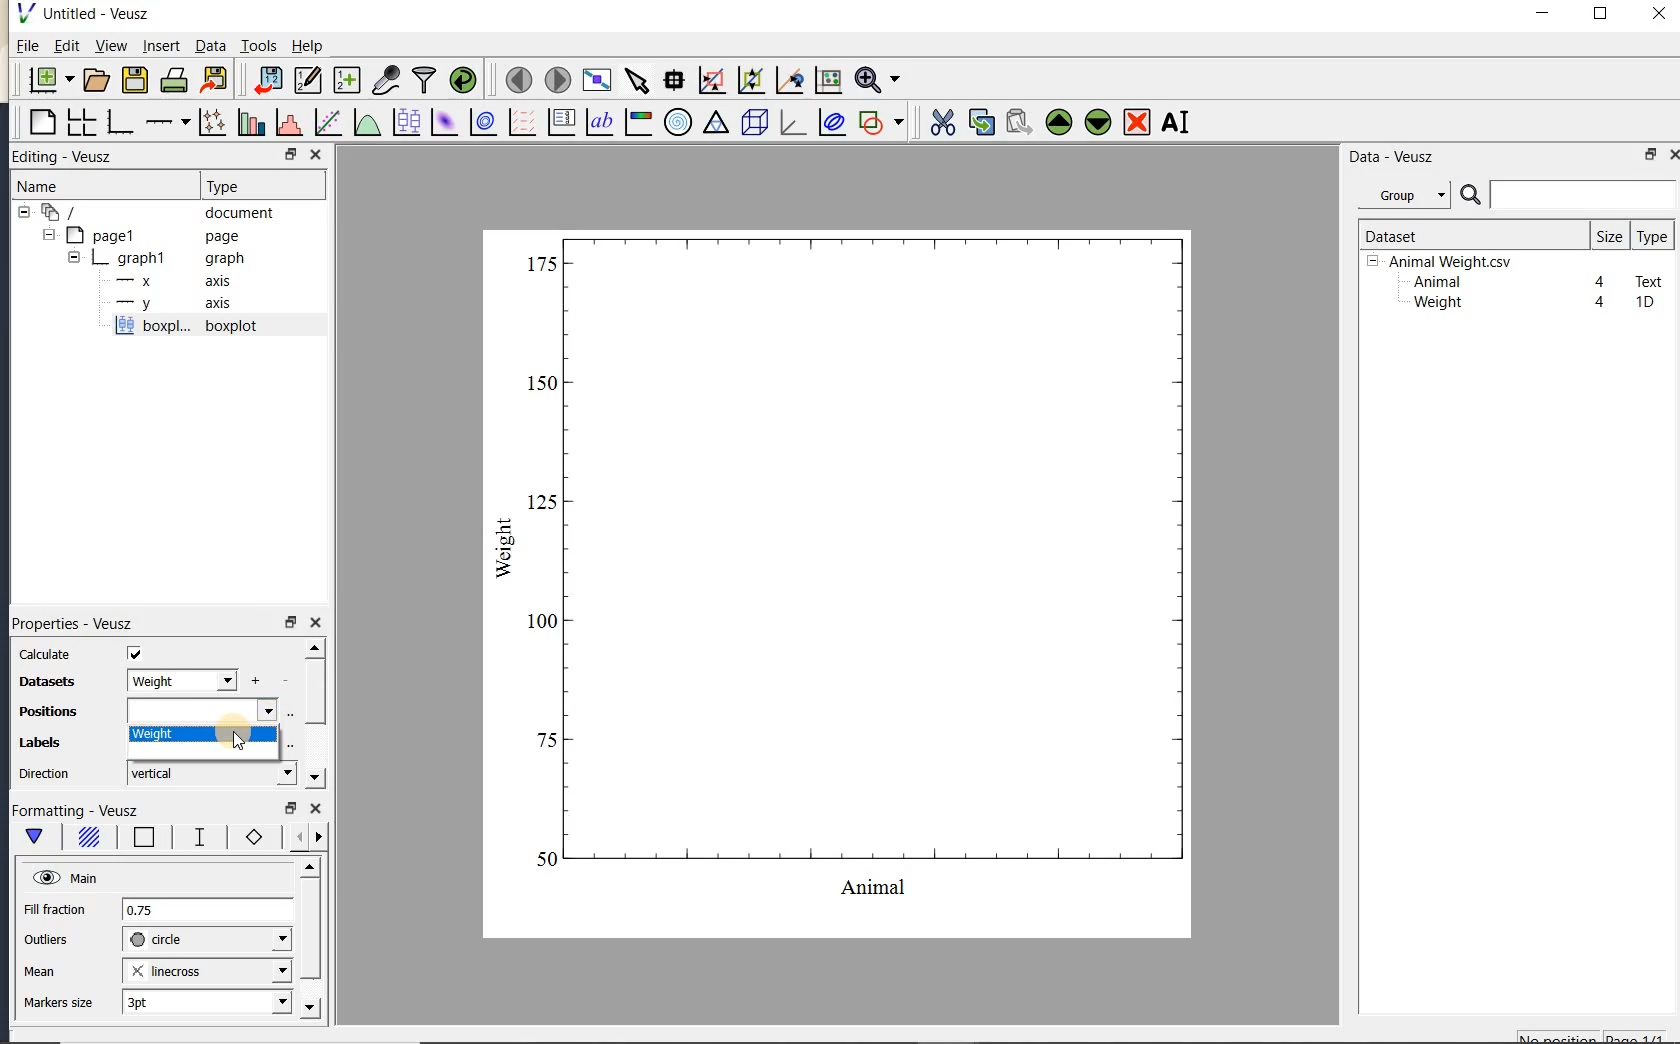 The width and height of the screenshot is (1680, 1044). What do you see at coordinates (109, 48) in the screenshot?
I see `view` at bounding box center [109, 48].